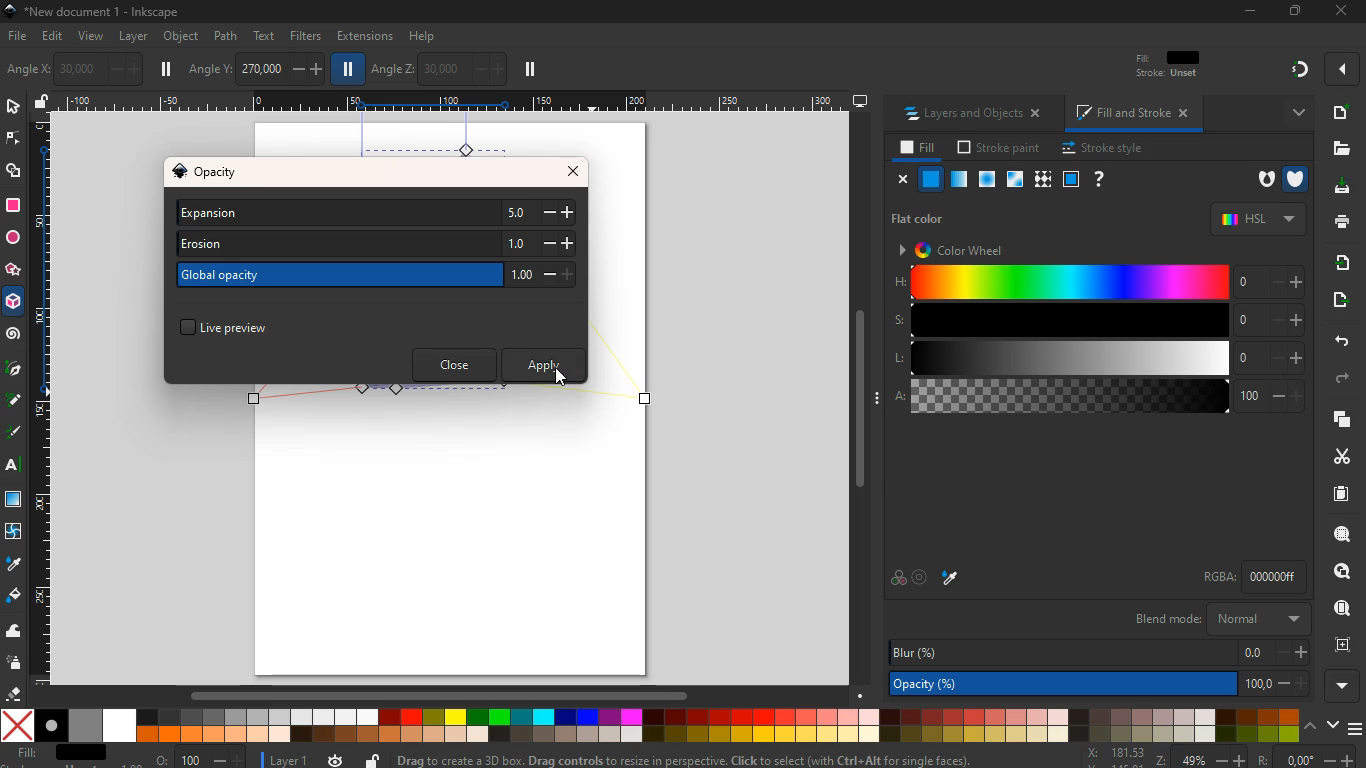  Describe the element at coordinates (16, 173) in the screenshot. I see `shapes` at that location.